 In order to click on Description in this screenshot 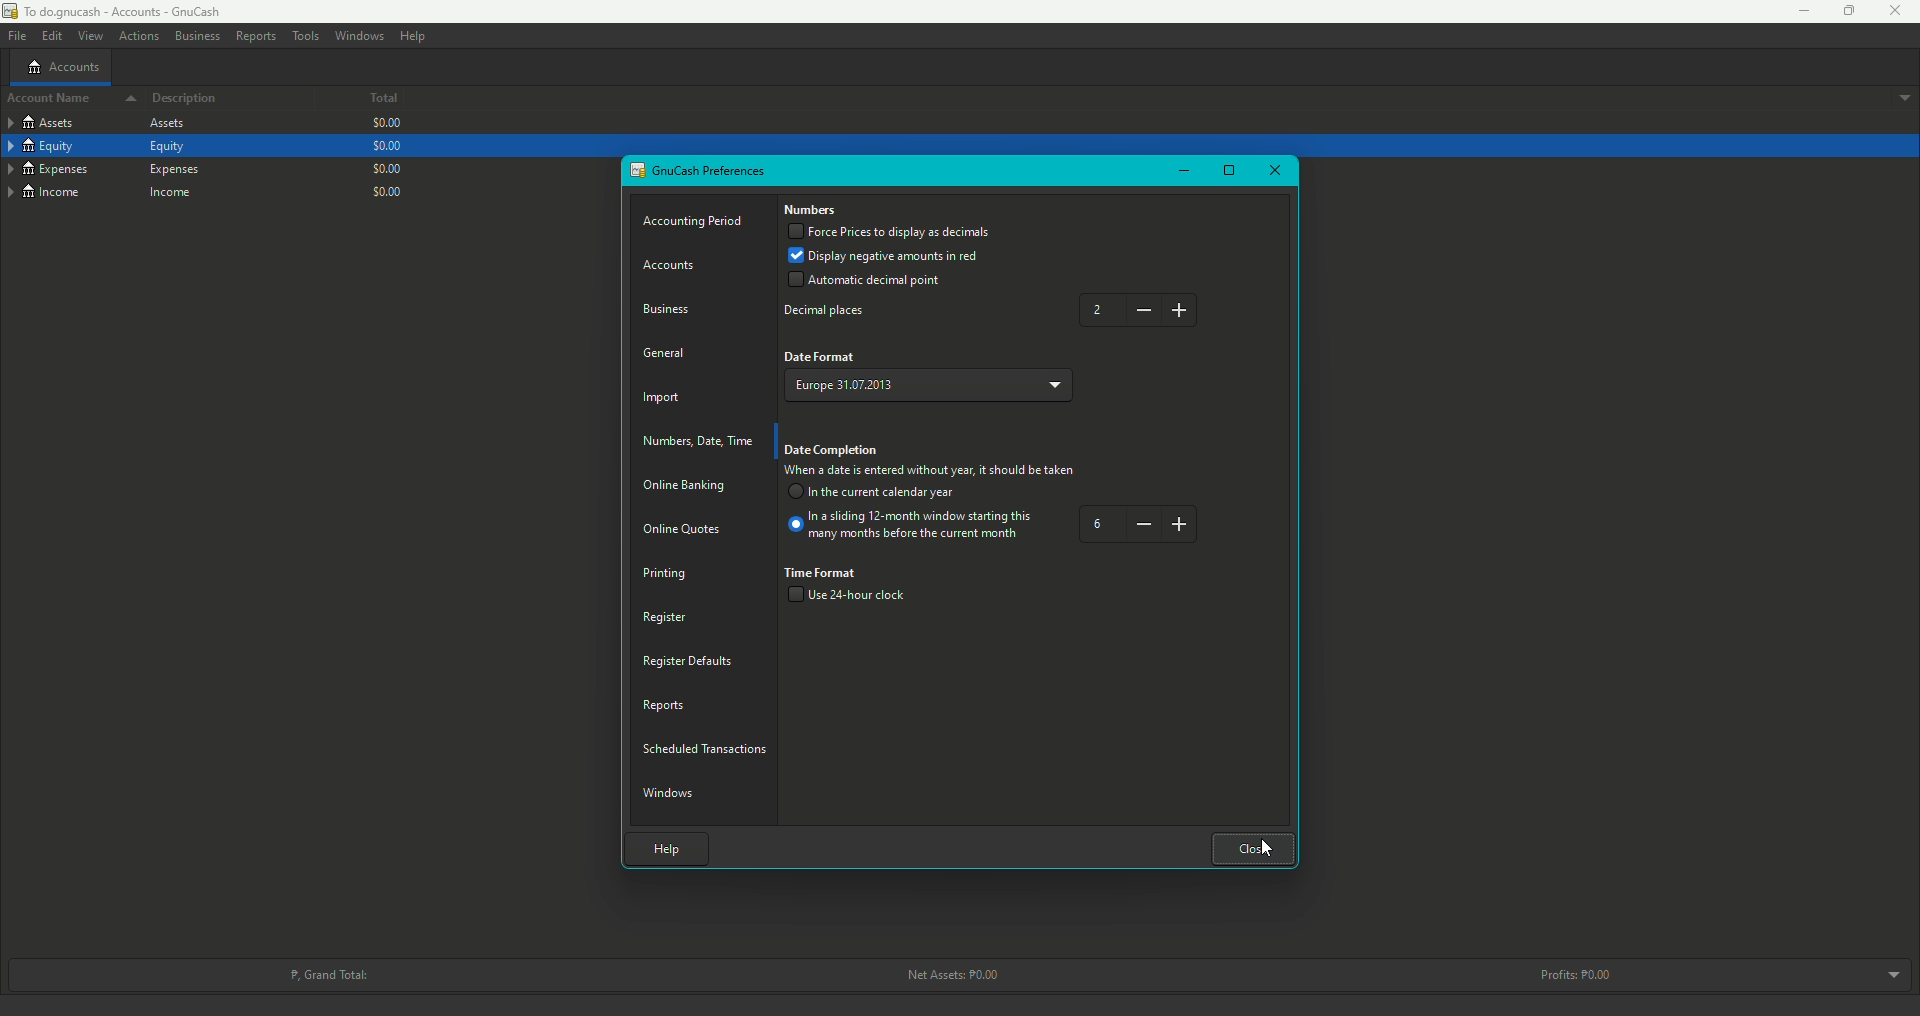, I will do `click(186, 99)`.